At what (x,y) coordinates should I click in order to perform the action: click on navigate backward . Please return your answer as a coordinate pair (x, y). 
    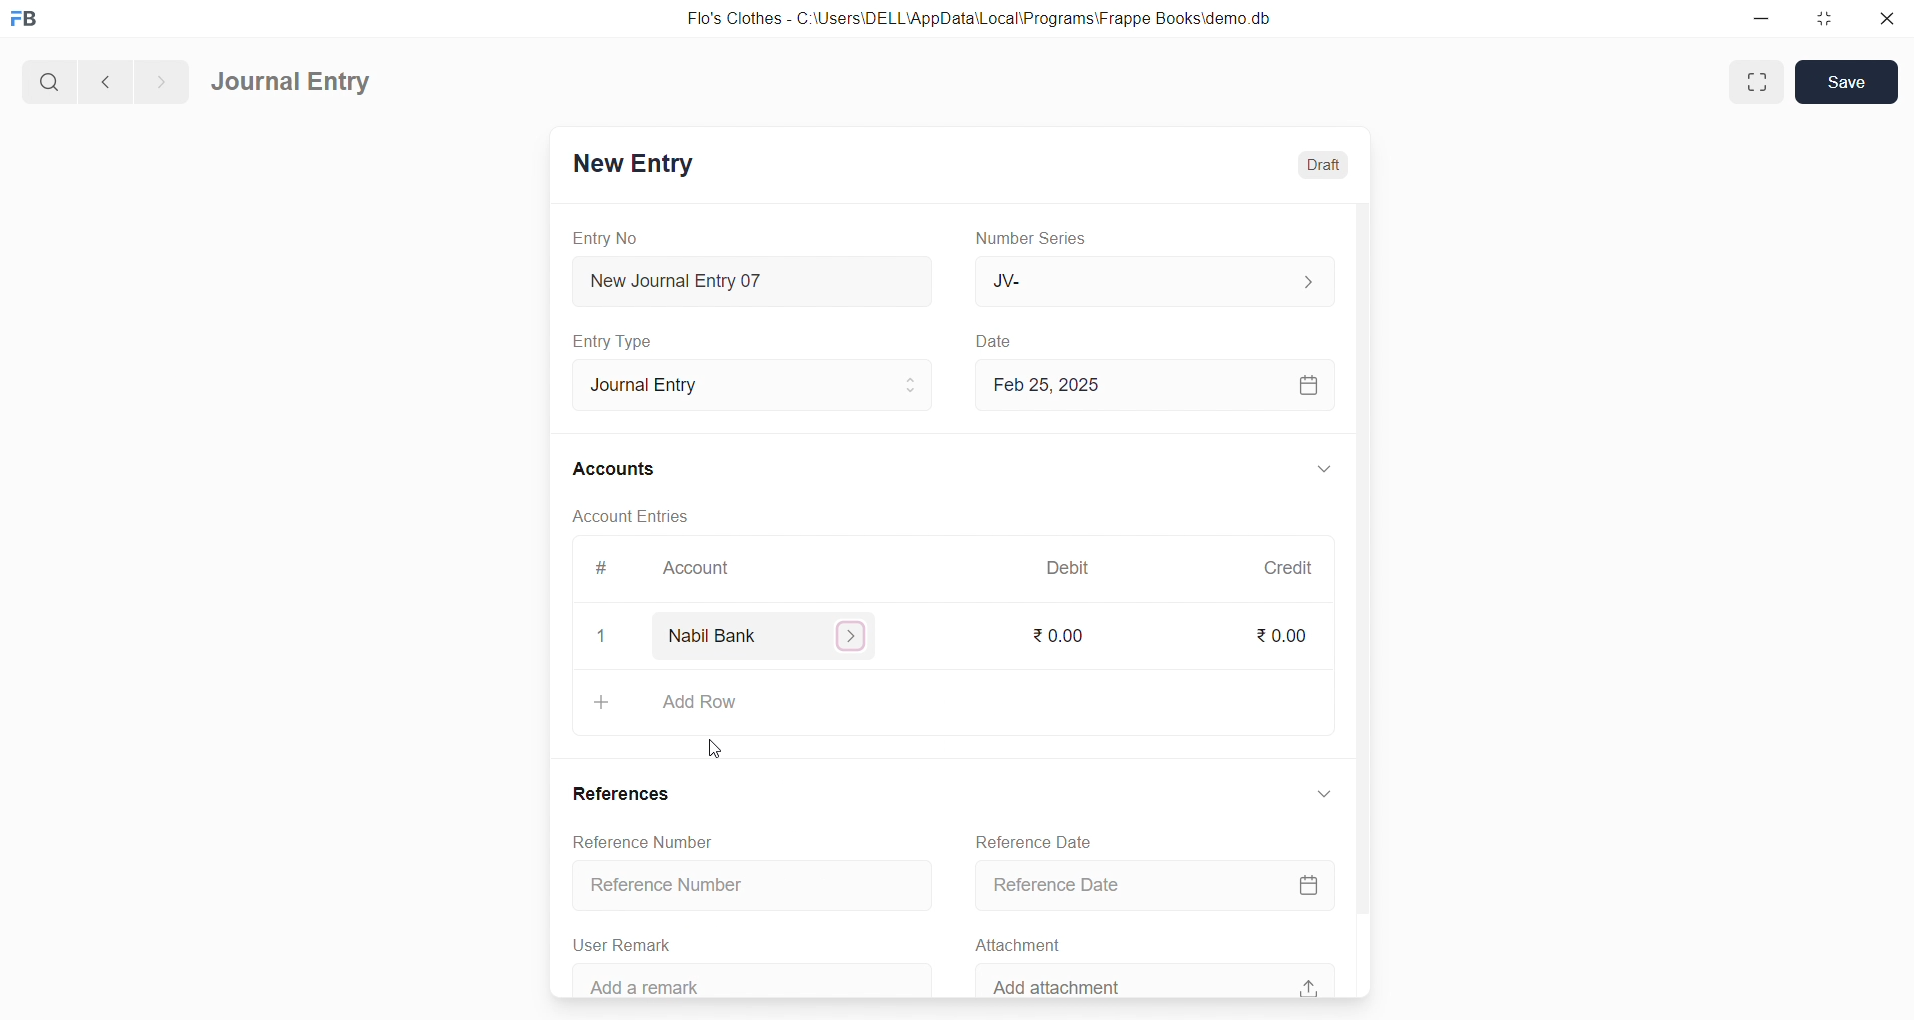
    Looking at the image, I should click on (103, 79).